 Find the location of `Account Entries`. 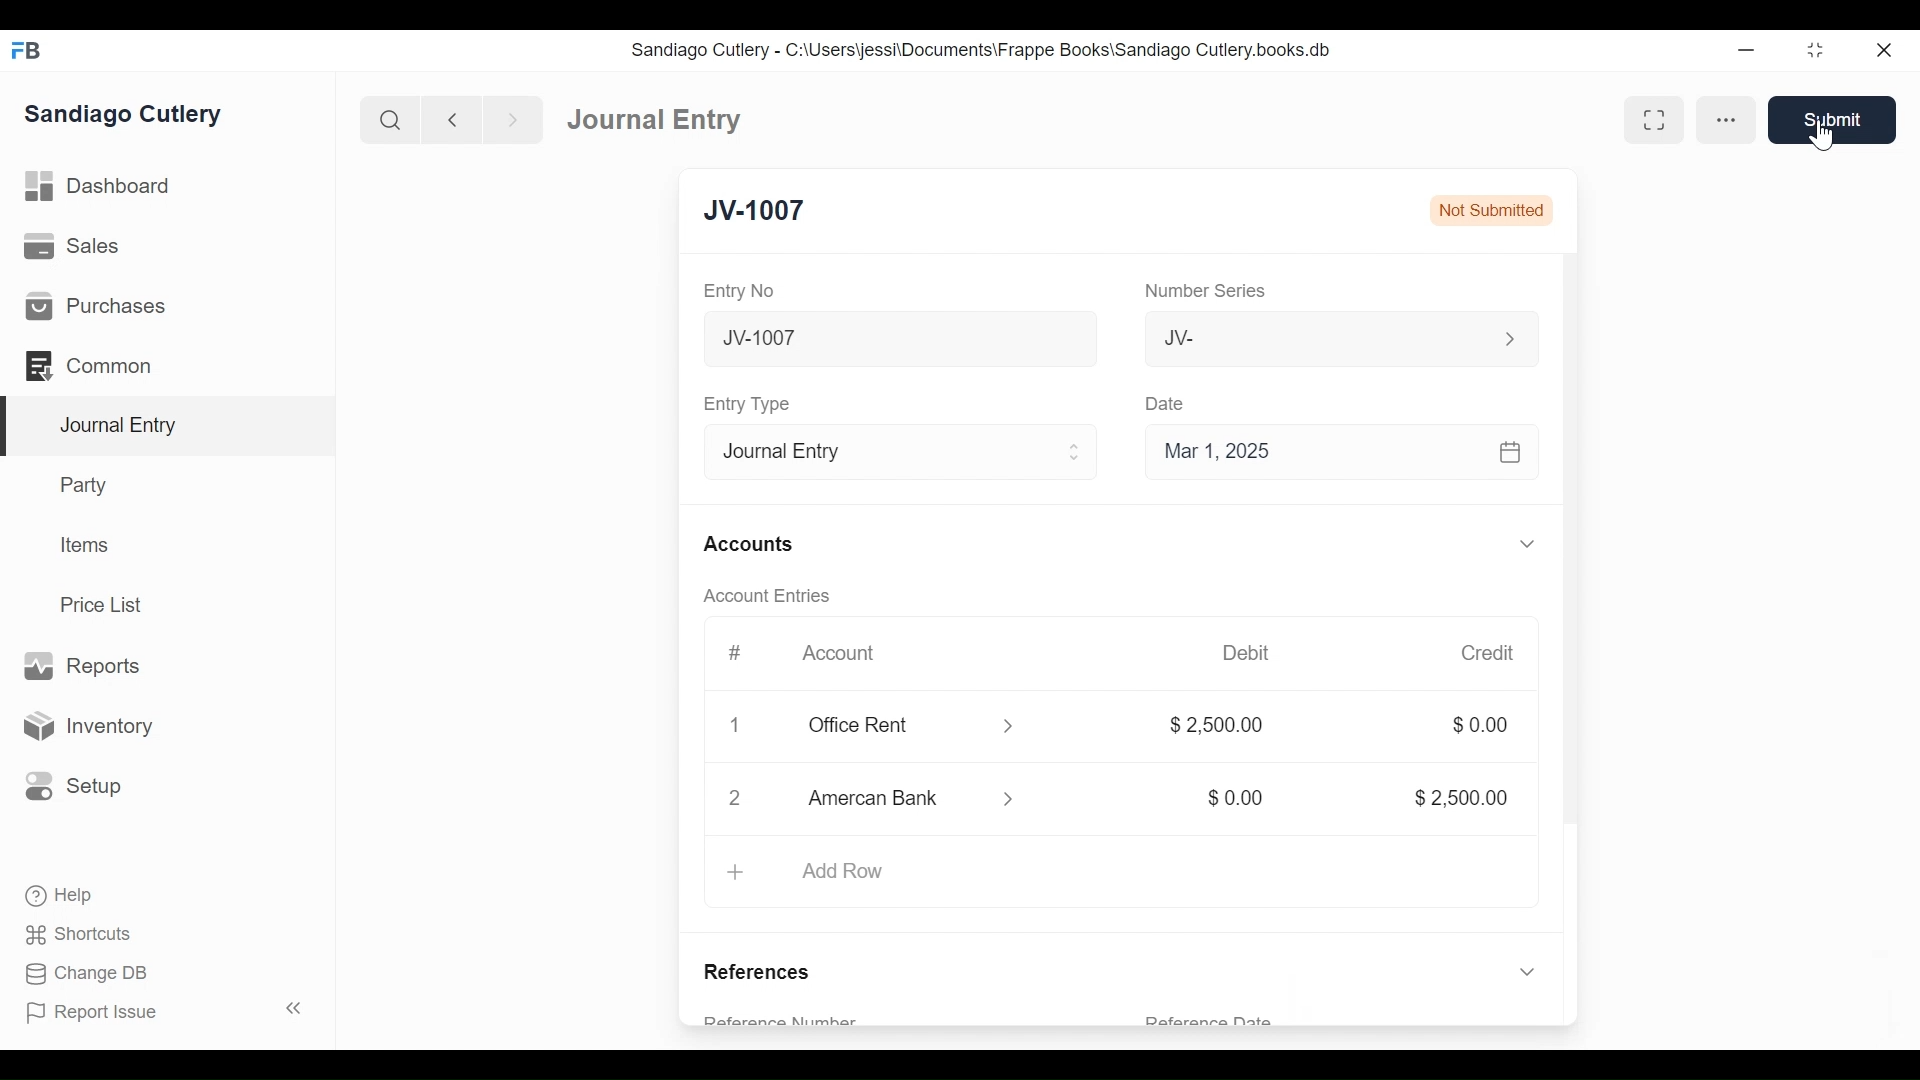

Account Entries is located at coordinates (759, 596).